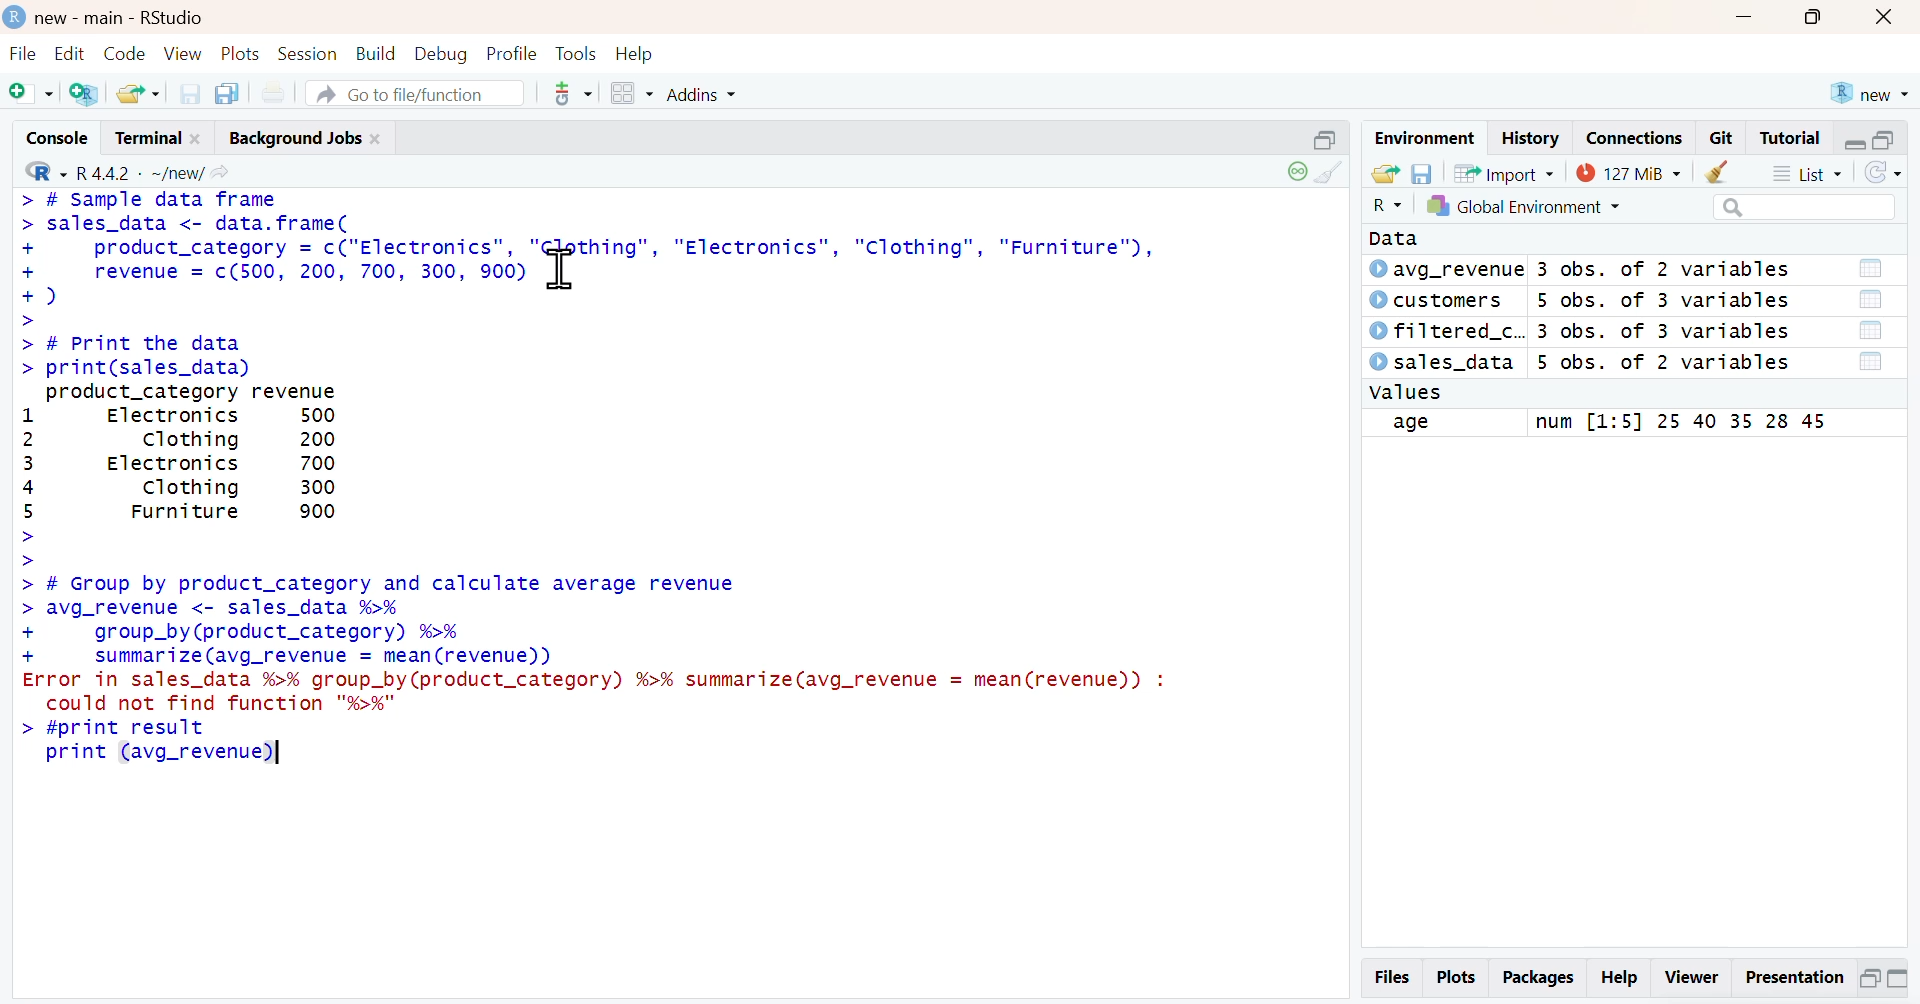 The image size is (1920, 1004). What do you see at coordinates (42, 172) in the screenshot?
I see `Select language - R Language` at bounding box center [42, 172].